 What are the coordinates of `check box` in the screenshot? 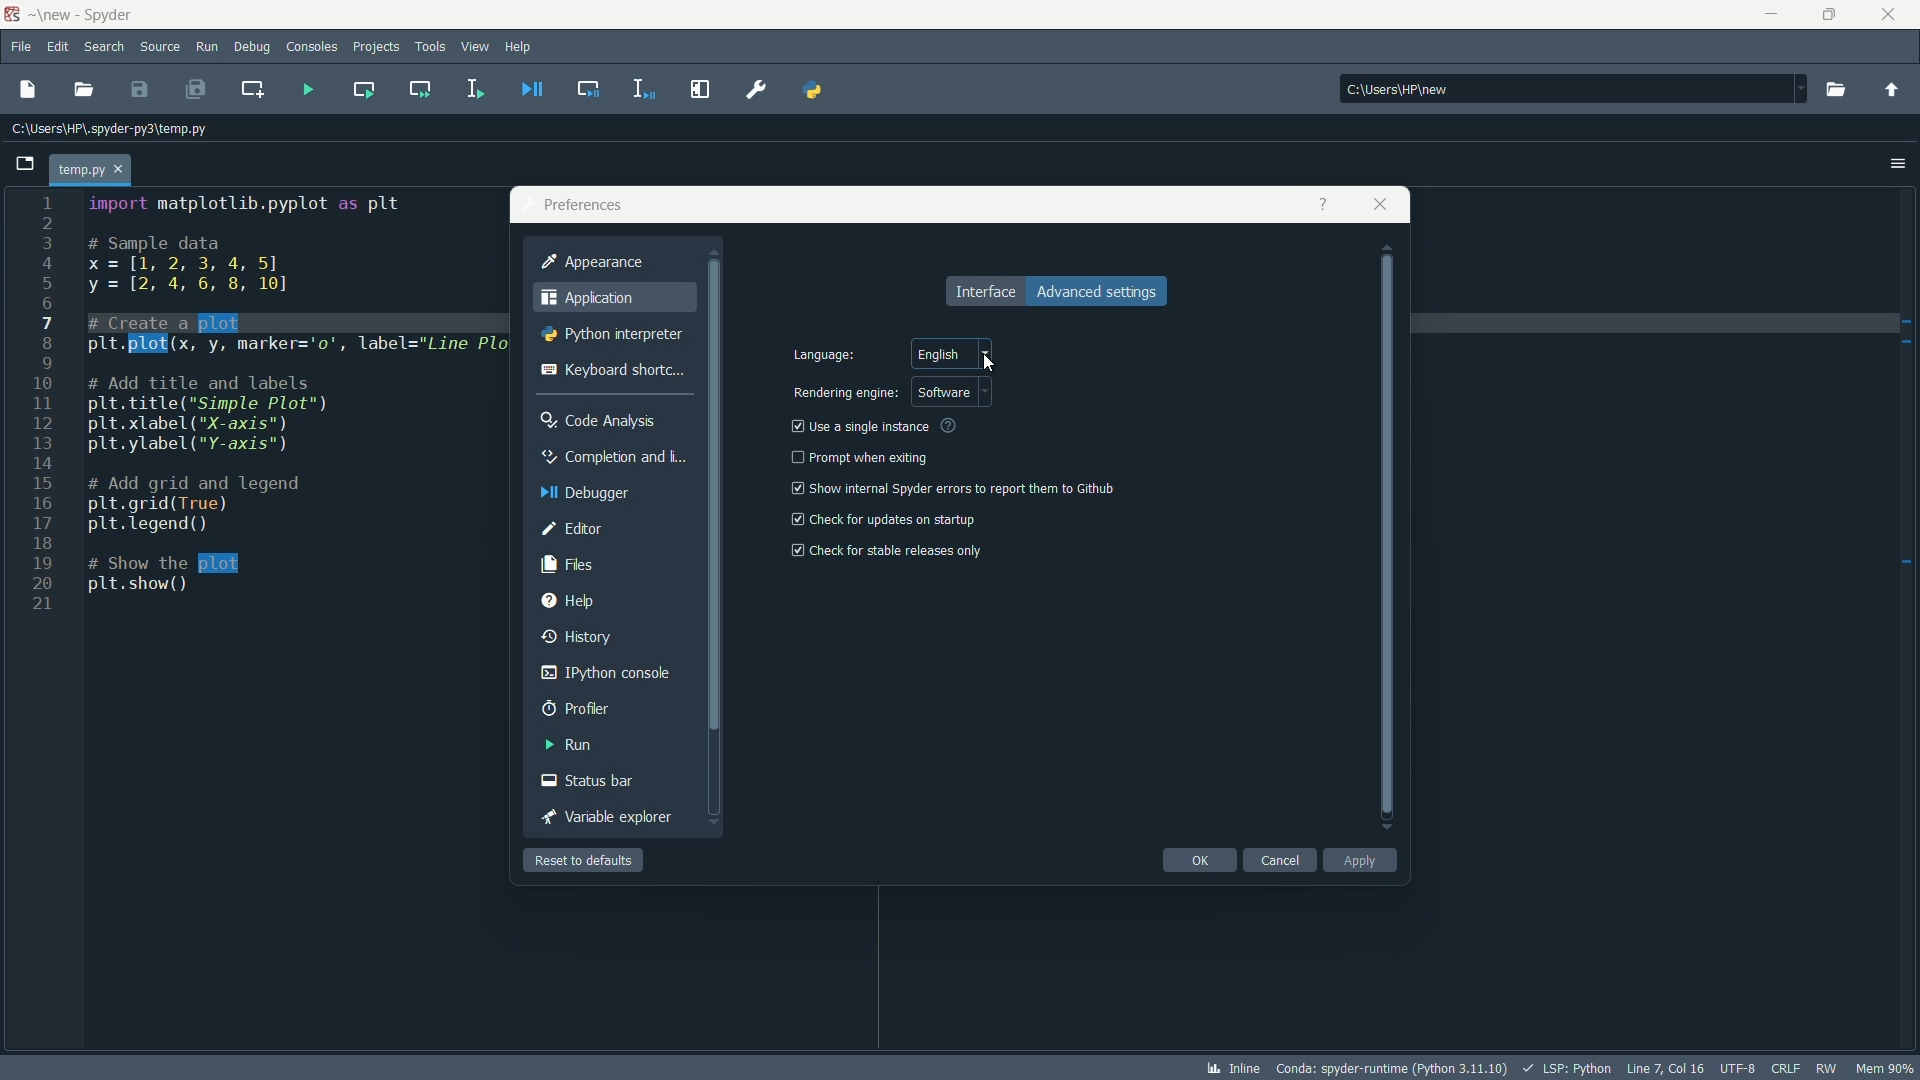 It's located at (795, 457).